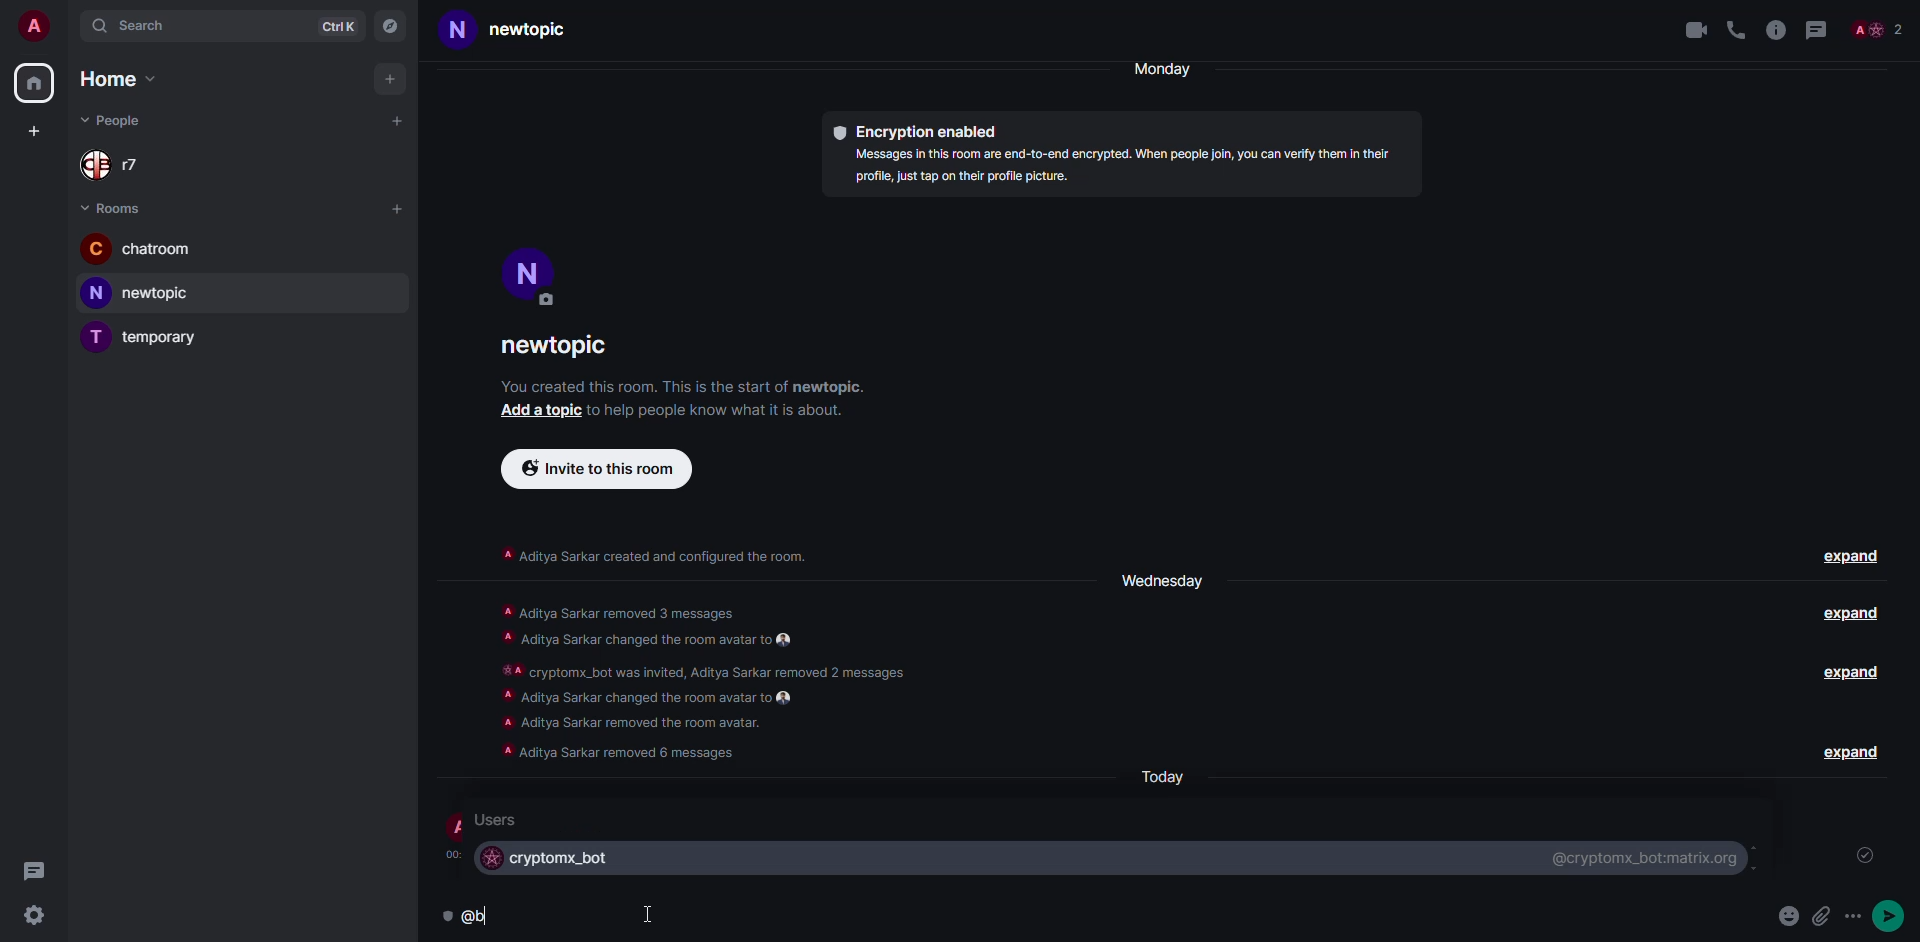  What do you see at coordinates (144, 293) in the screenshot?
I see `room` at bounding box center [144, 293].